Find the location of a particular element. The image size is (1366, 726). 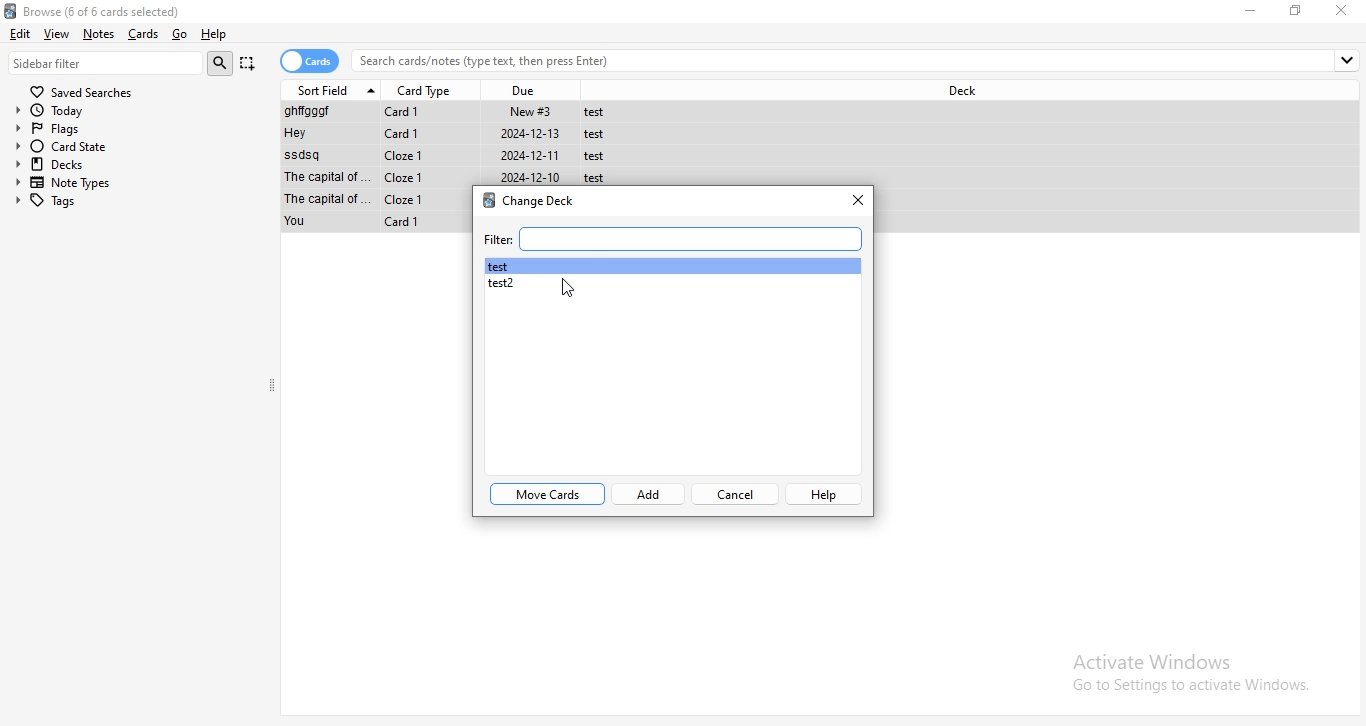

search bar is located at coordinates (858, 60).